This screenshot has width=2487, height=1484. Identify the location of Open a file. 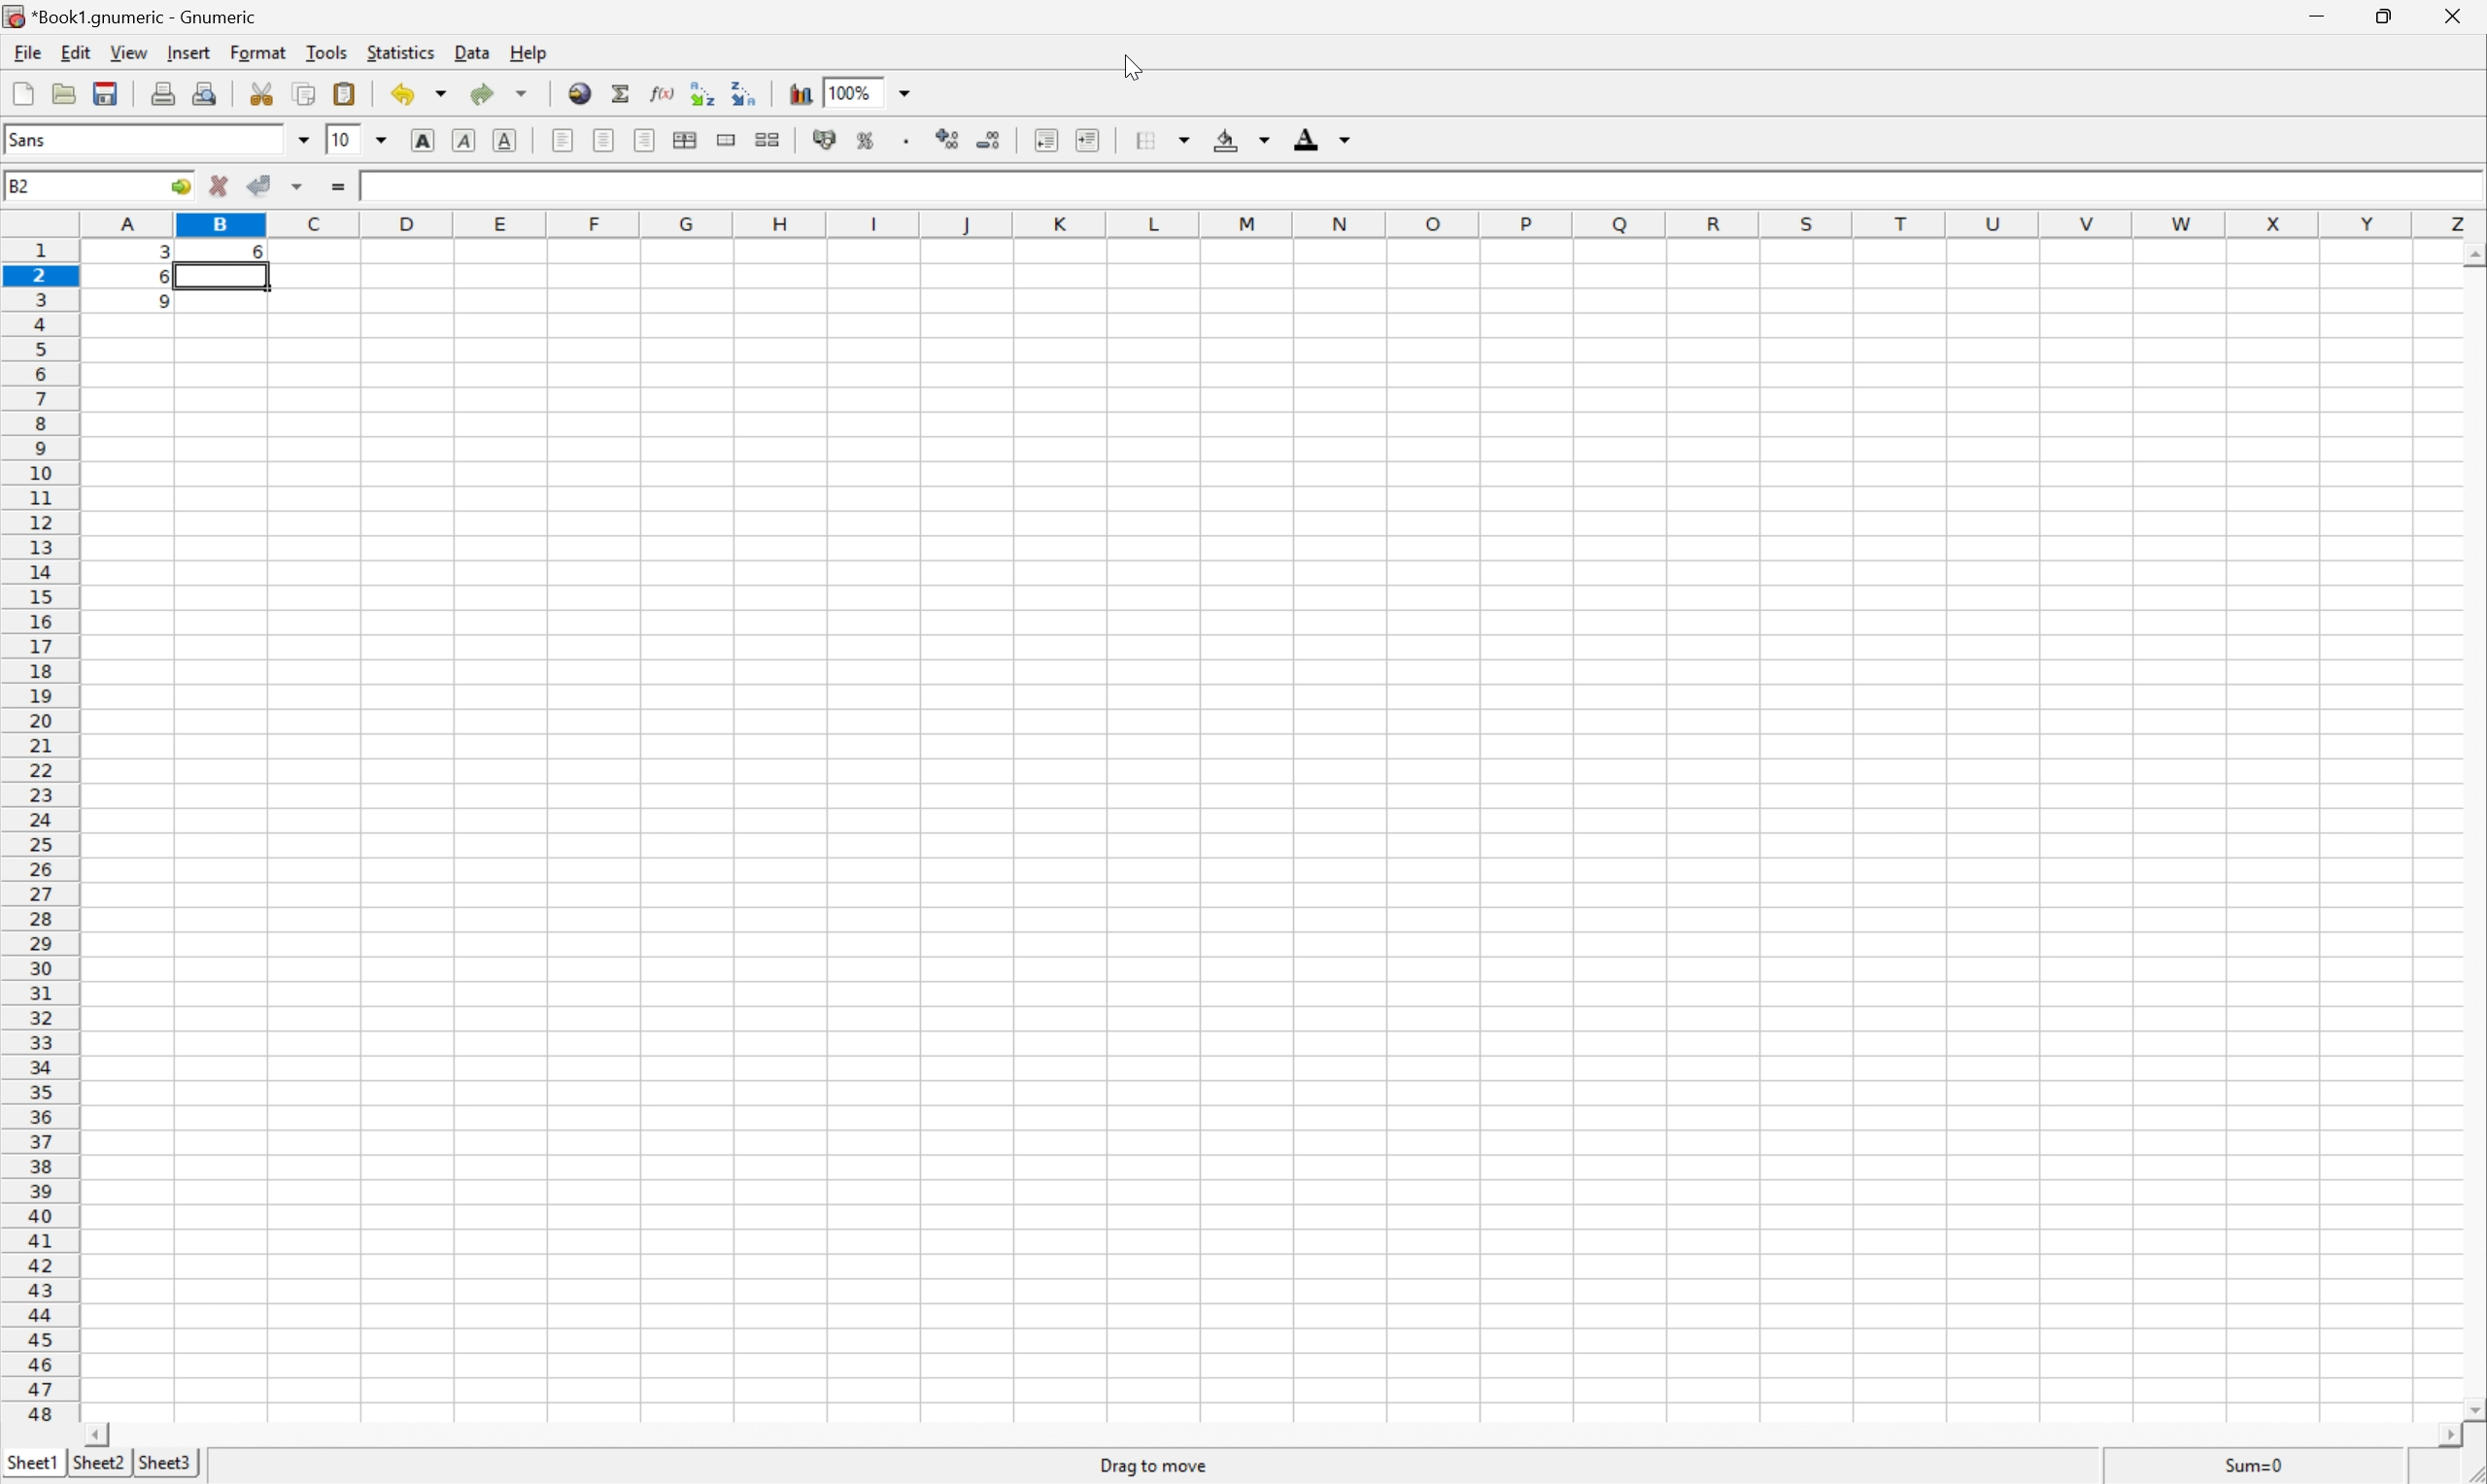
(62, 91).